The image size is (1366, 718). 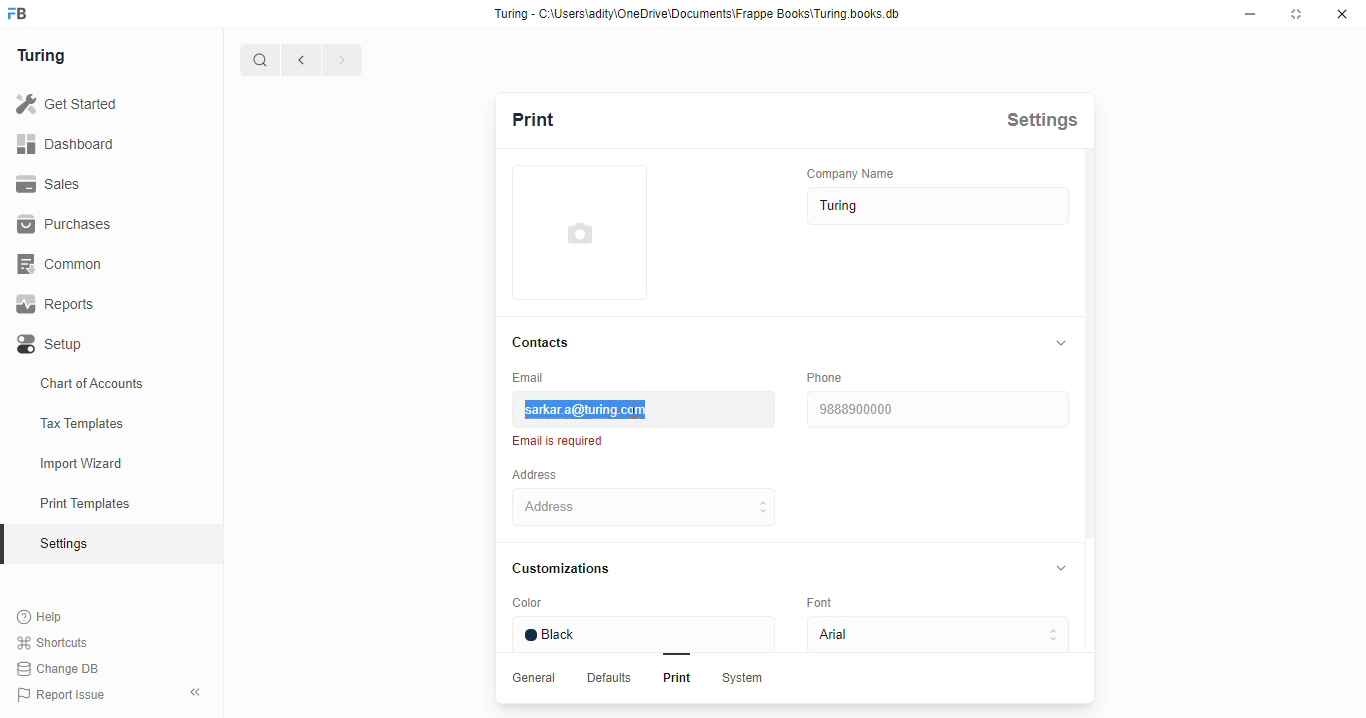 What do you see at coordinates (558, 118) in the screenshot?
I see `Print` at bounding box center [558, 118].